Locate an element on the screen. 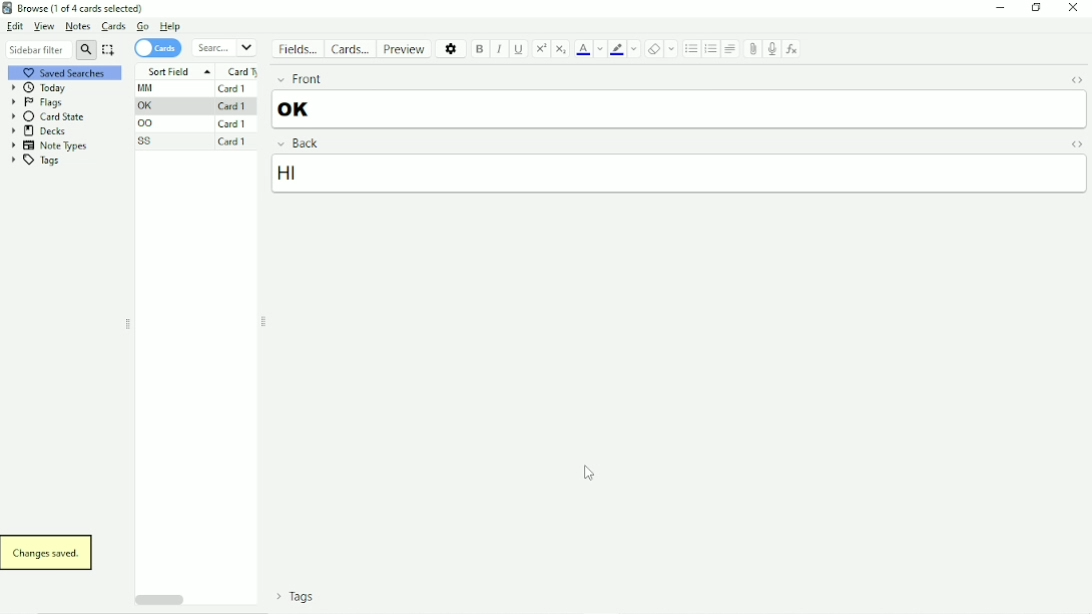 Image resolution: width=1092 pixels, height=614 pixels. Close is located at coordinates (1074, 8).